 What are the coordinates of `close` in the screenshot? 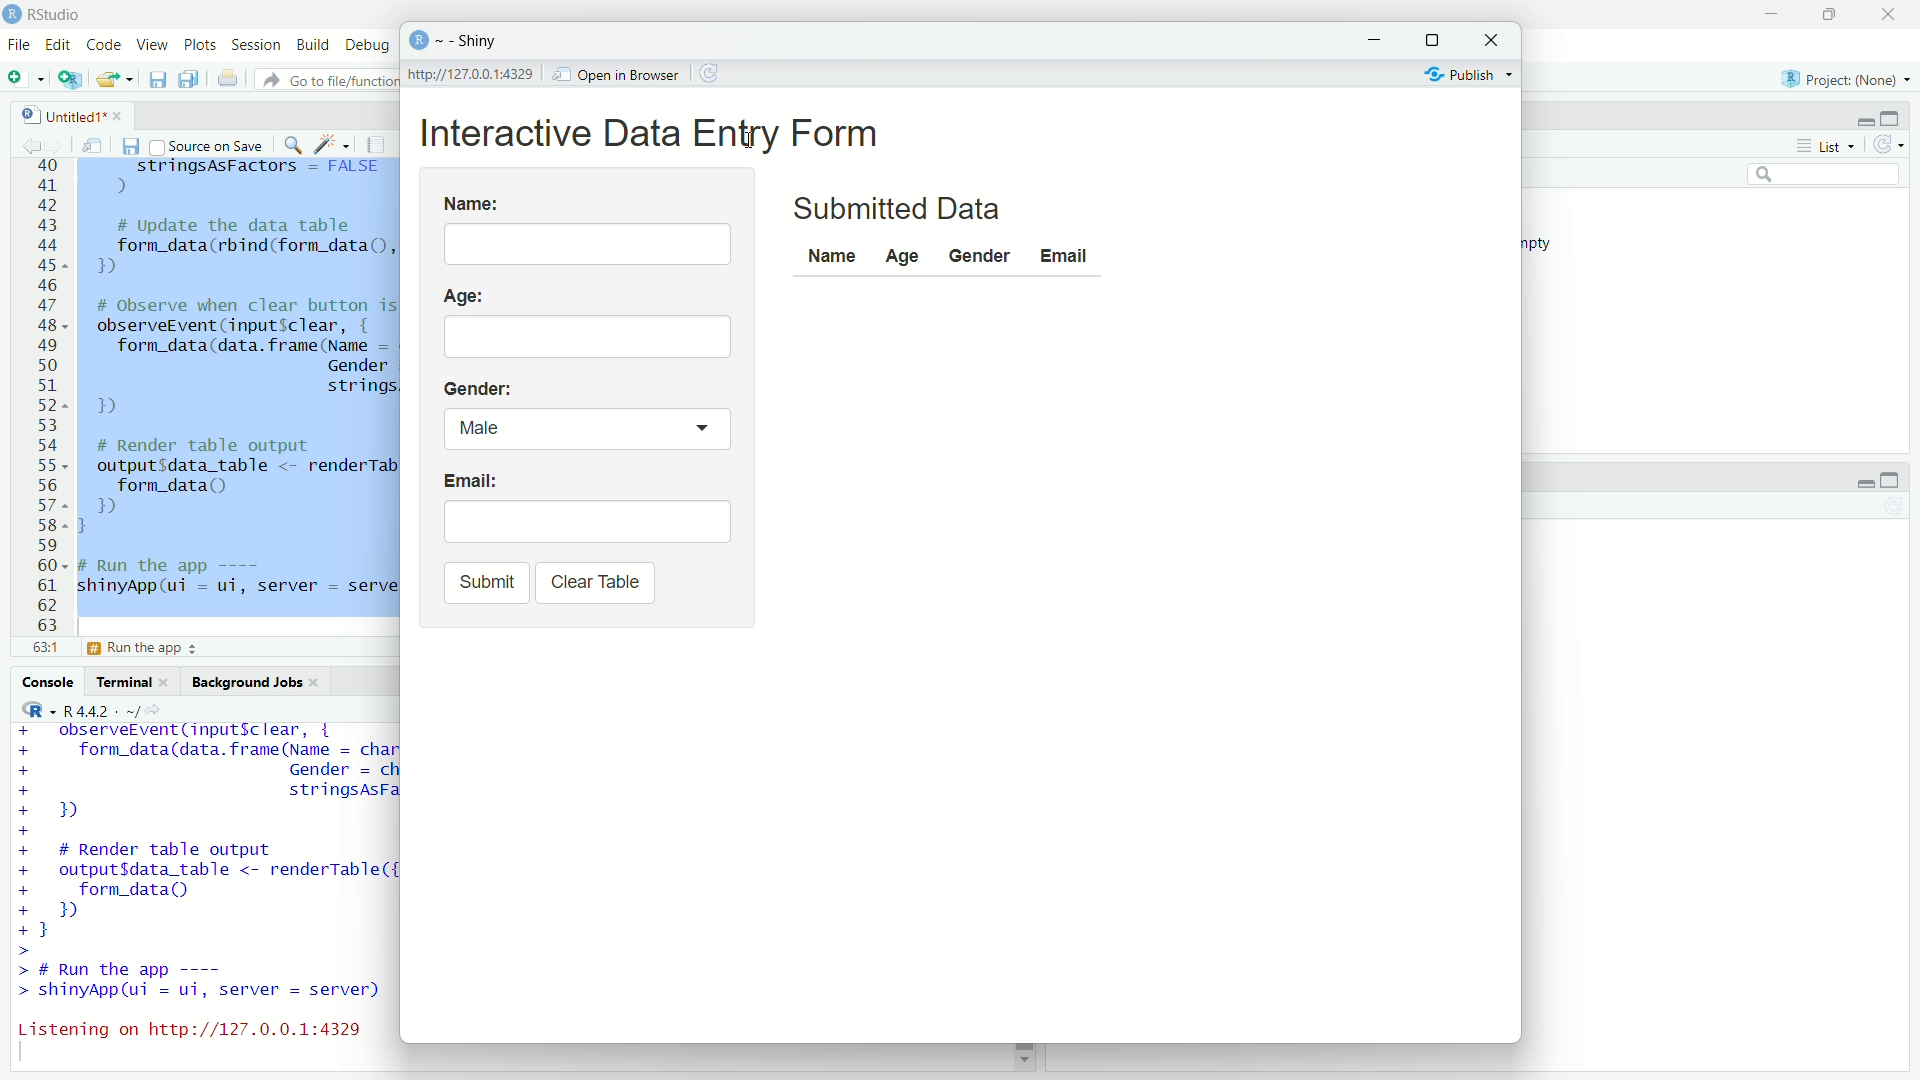 It's located at (1894, 14).